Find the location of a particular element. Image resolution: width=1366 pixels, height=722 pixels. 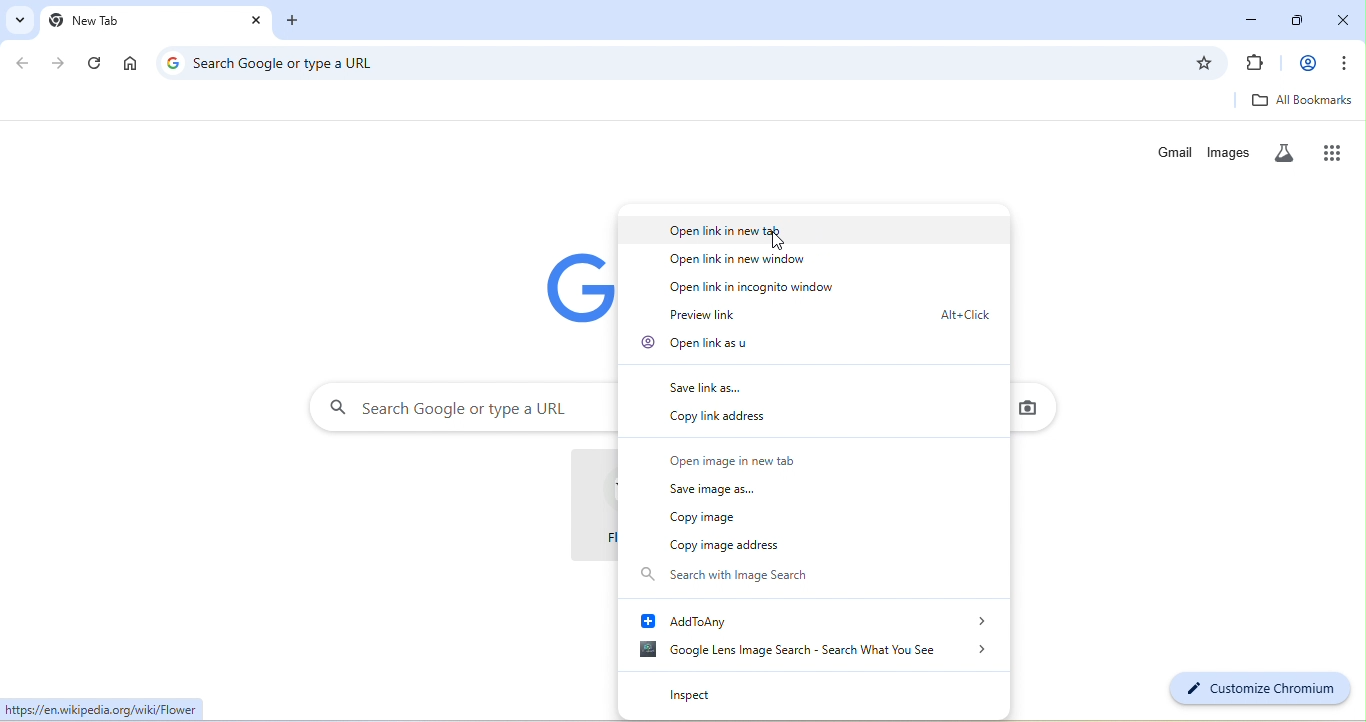

cursor movement is located at coordinates (782, 243).